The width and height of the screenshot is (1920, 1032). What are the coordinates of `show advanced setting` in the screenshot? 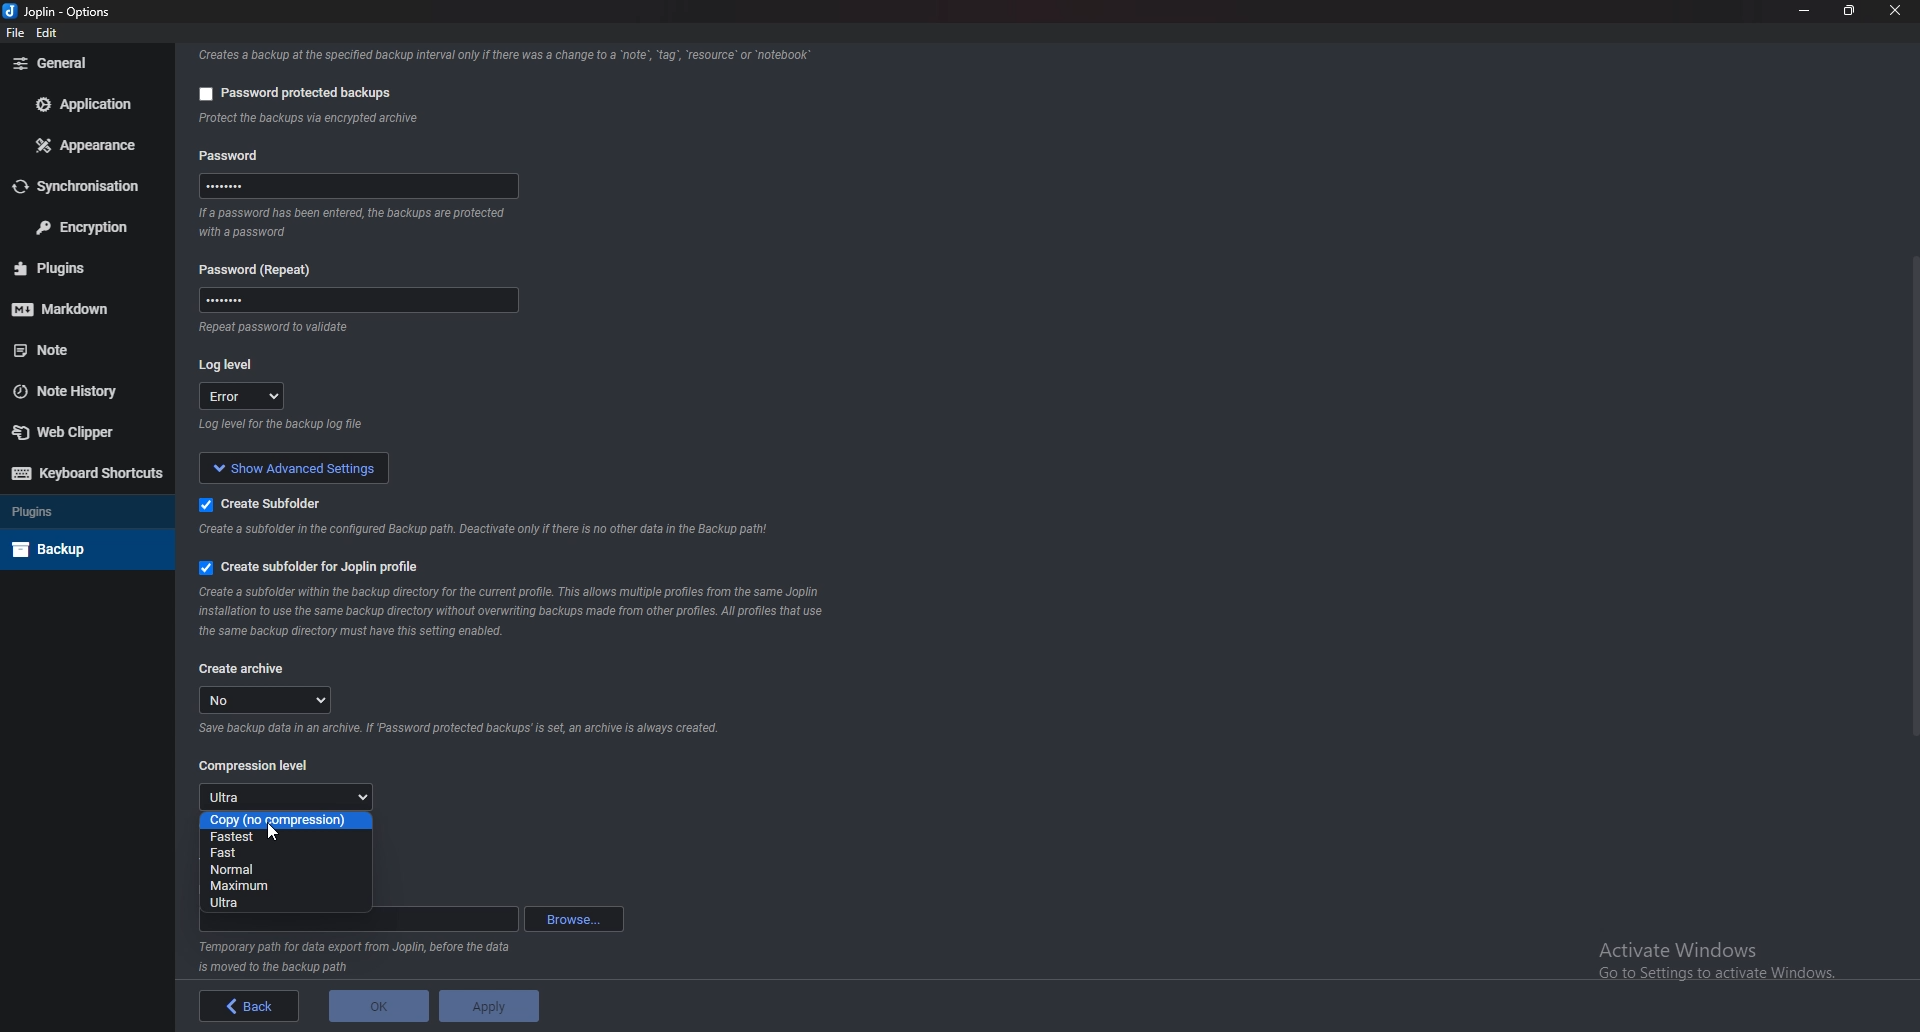 It's located at (308, 467).